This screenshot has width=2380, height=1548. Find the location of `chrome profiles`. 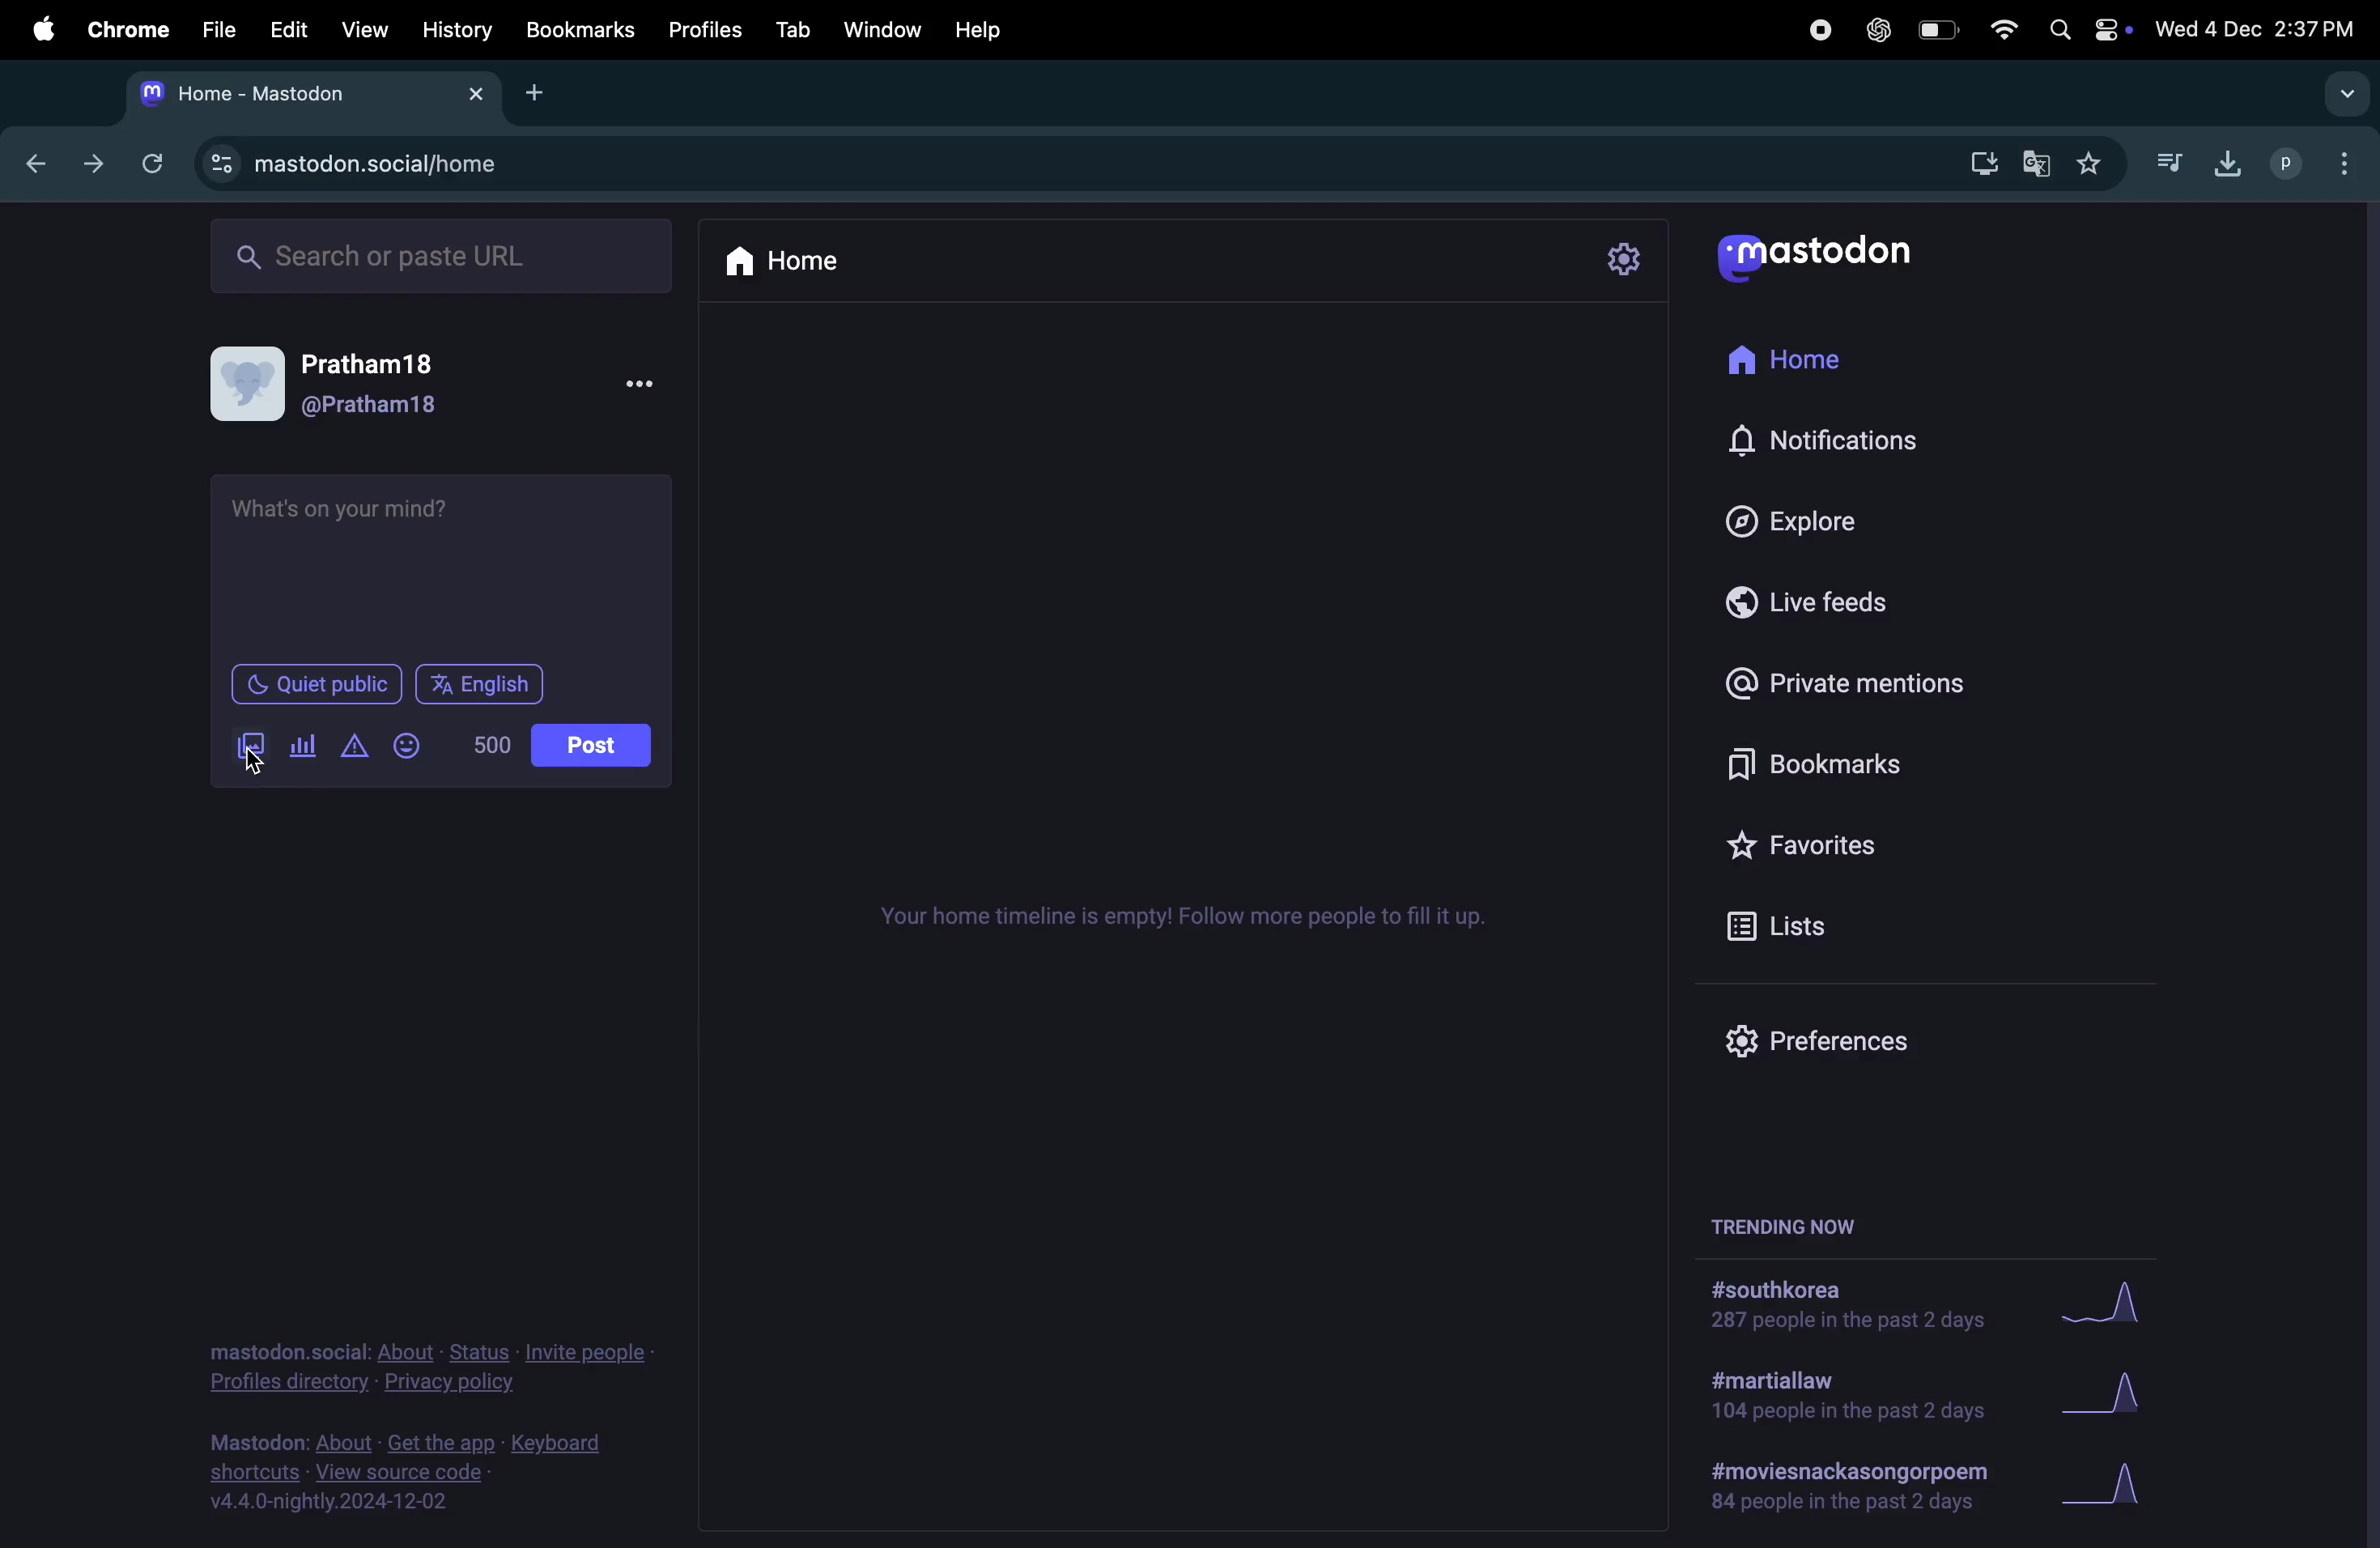

chrome profiles is located at coordinates (2315, 160).